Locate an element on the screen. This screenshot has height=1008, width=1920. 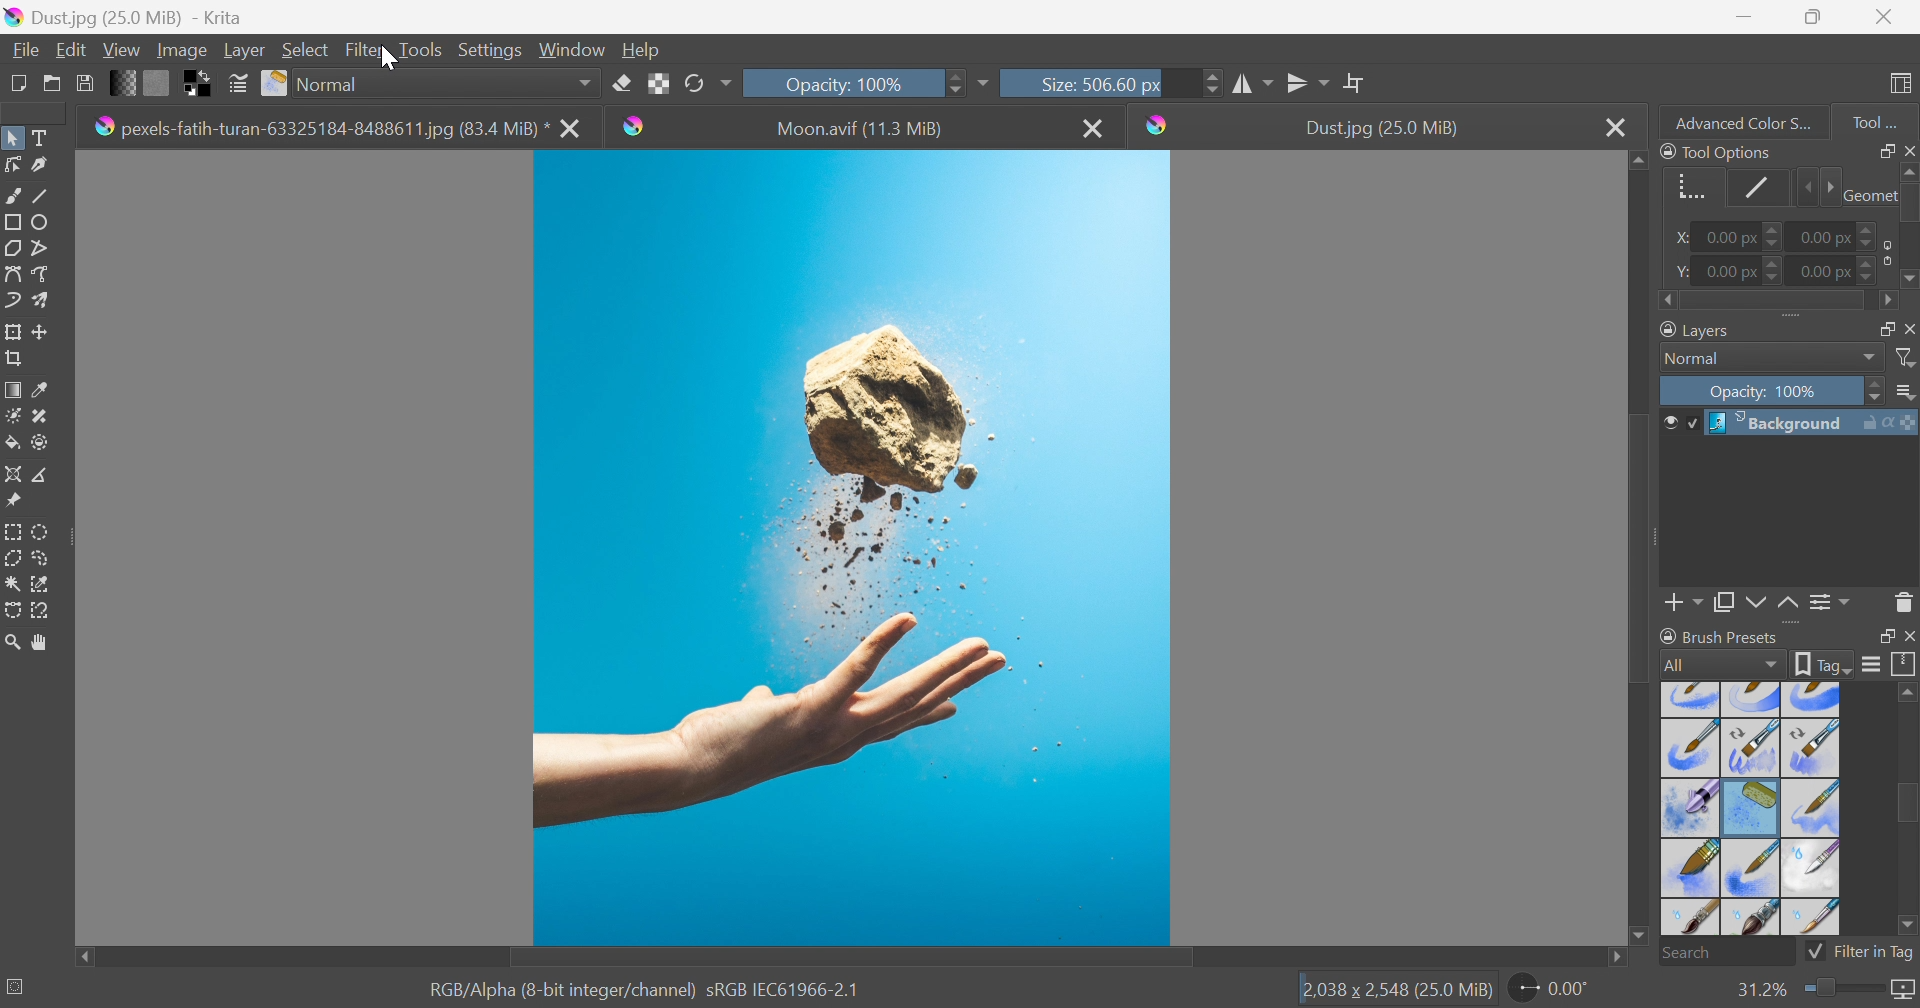
Pan tool is located at coordinates (41, 643).